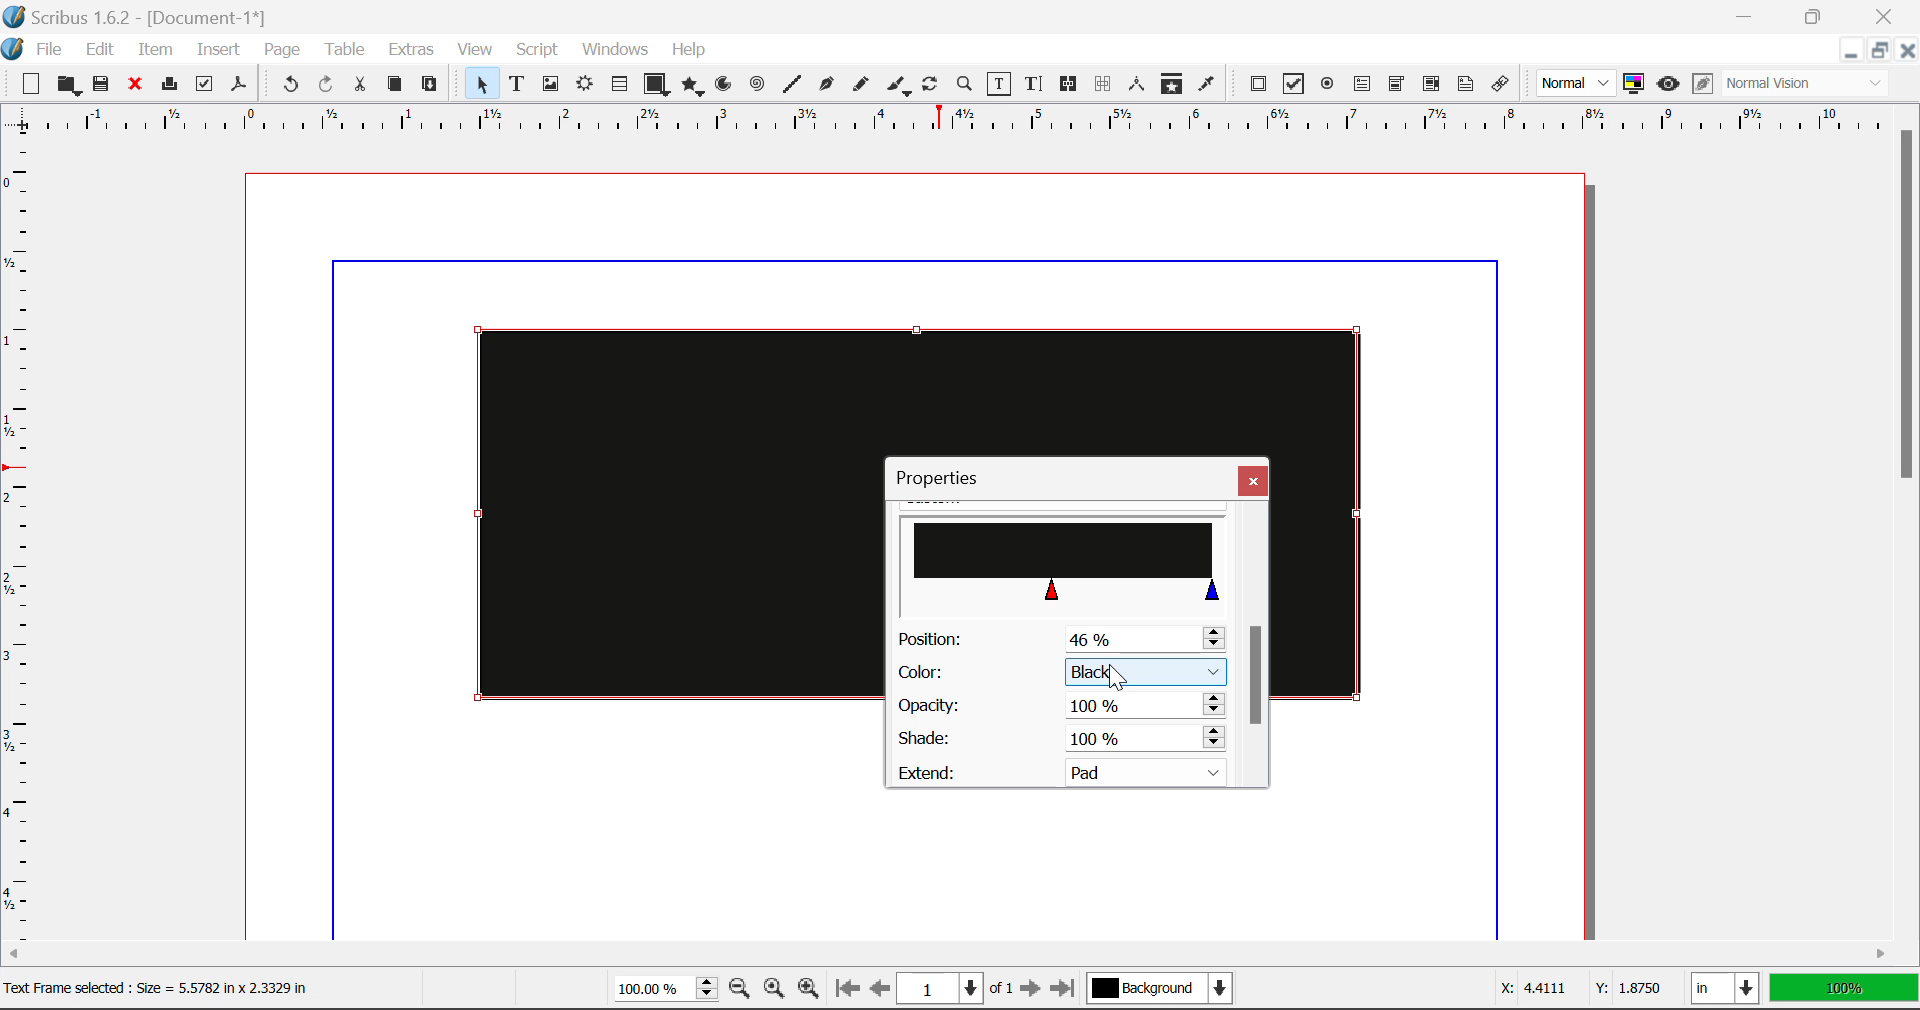 The width and height of the screenshot is (1920, 1010). Describe the element at coordinates (176, 988) in the screenshot. I see `Text frame selected : Size = 5.5782 in x 2.3329 in` at that location.